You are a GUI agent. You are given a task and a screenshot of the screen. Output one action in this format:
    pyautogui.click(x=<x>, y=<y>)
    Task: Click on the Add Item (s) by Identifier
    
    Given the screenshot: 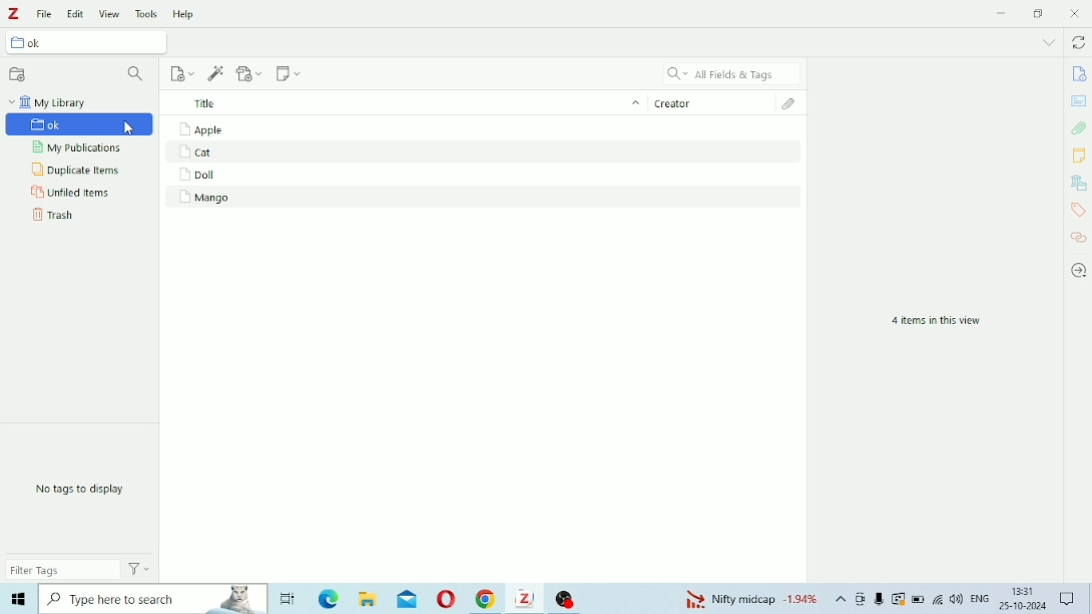 What is the action you would take?
    pyautogui.click(x=217, y=74)
    